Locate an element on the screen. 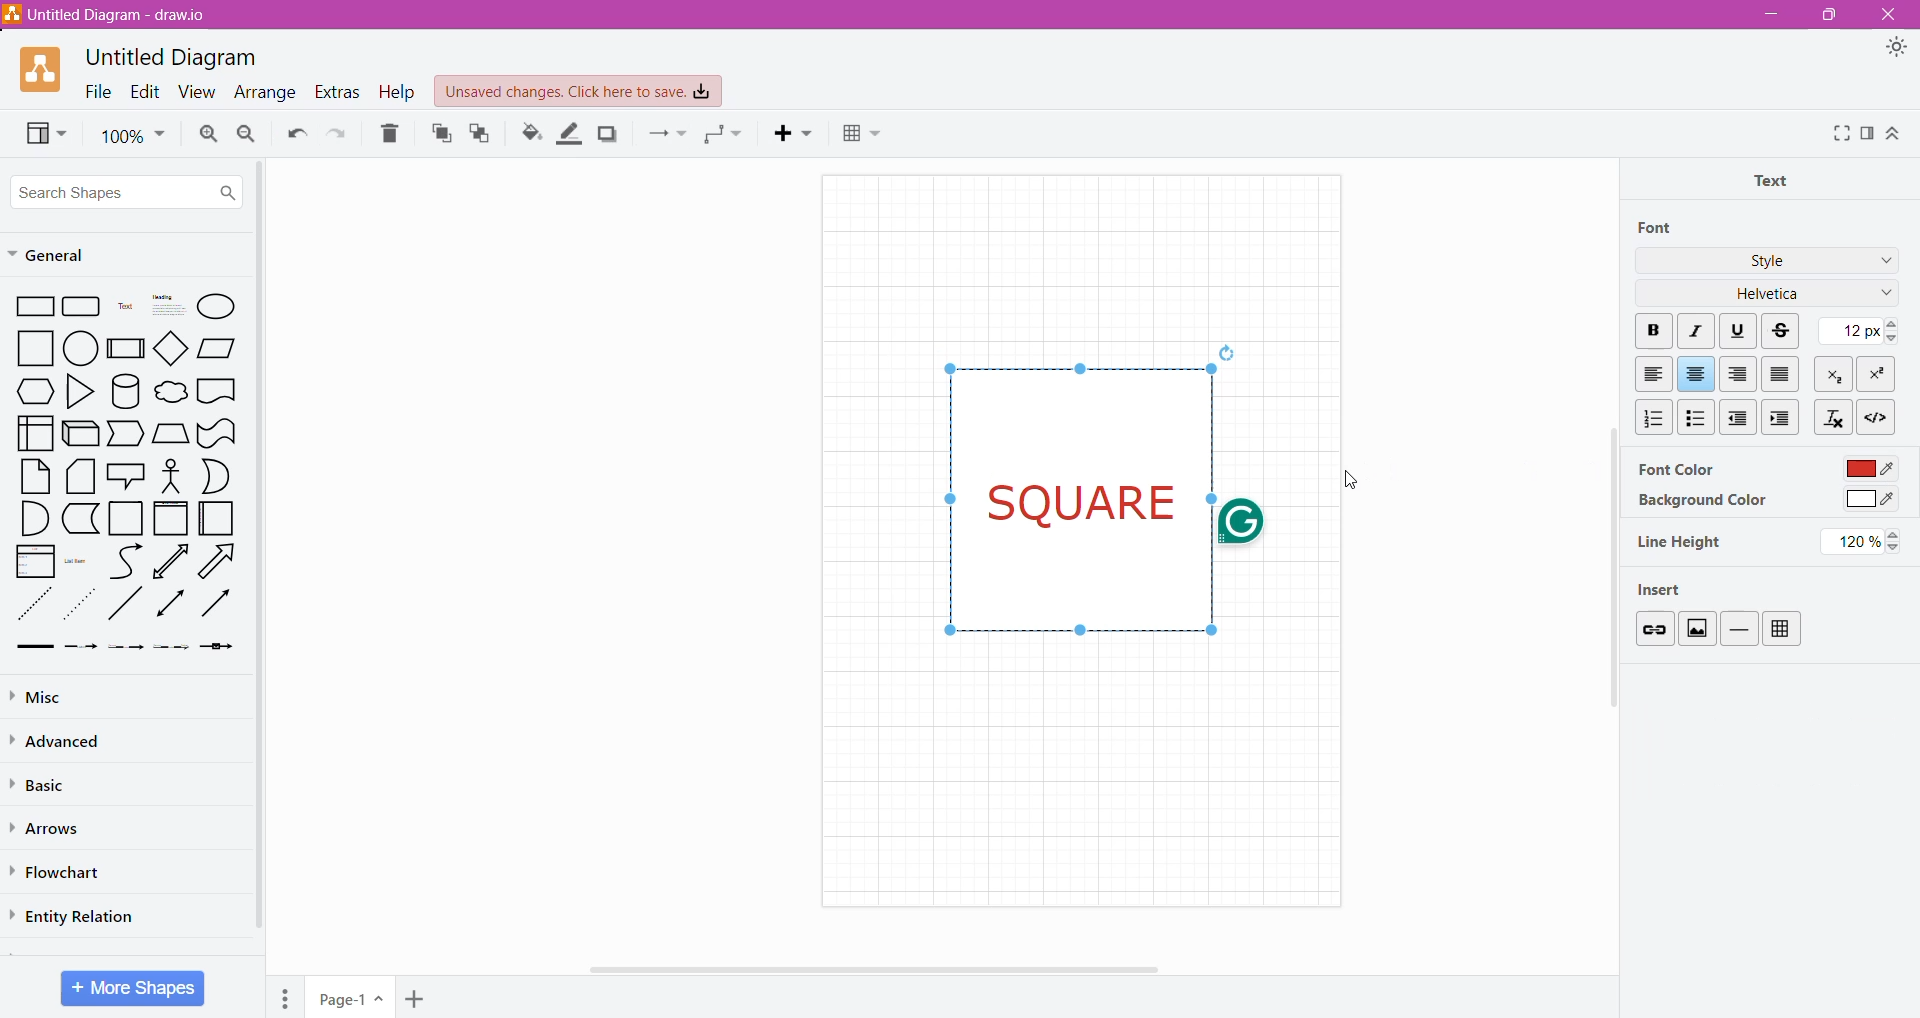 This screenshot has height=1018, width=1920. Center is located at coordinates (1696, 374).